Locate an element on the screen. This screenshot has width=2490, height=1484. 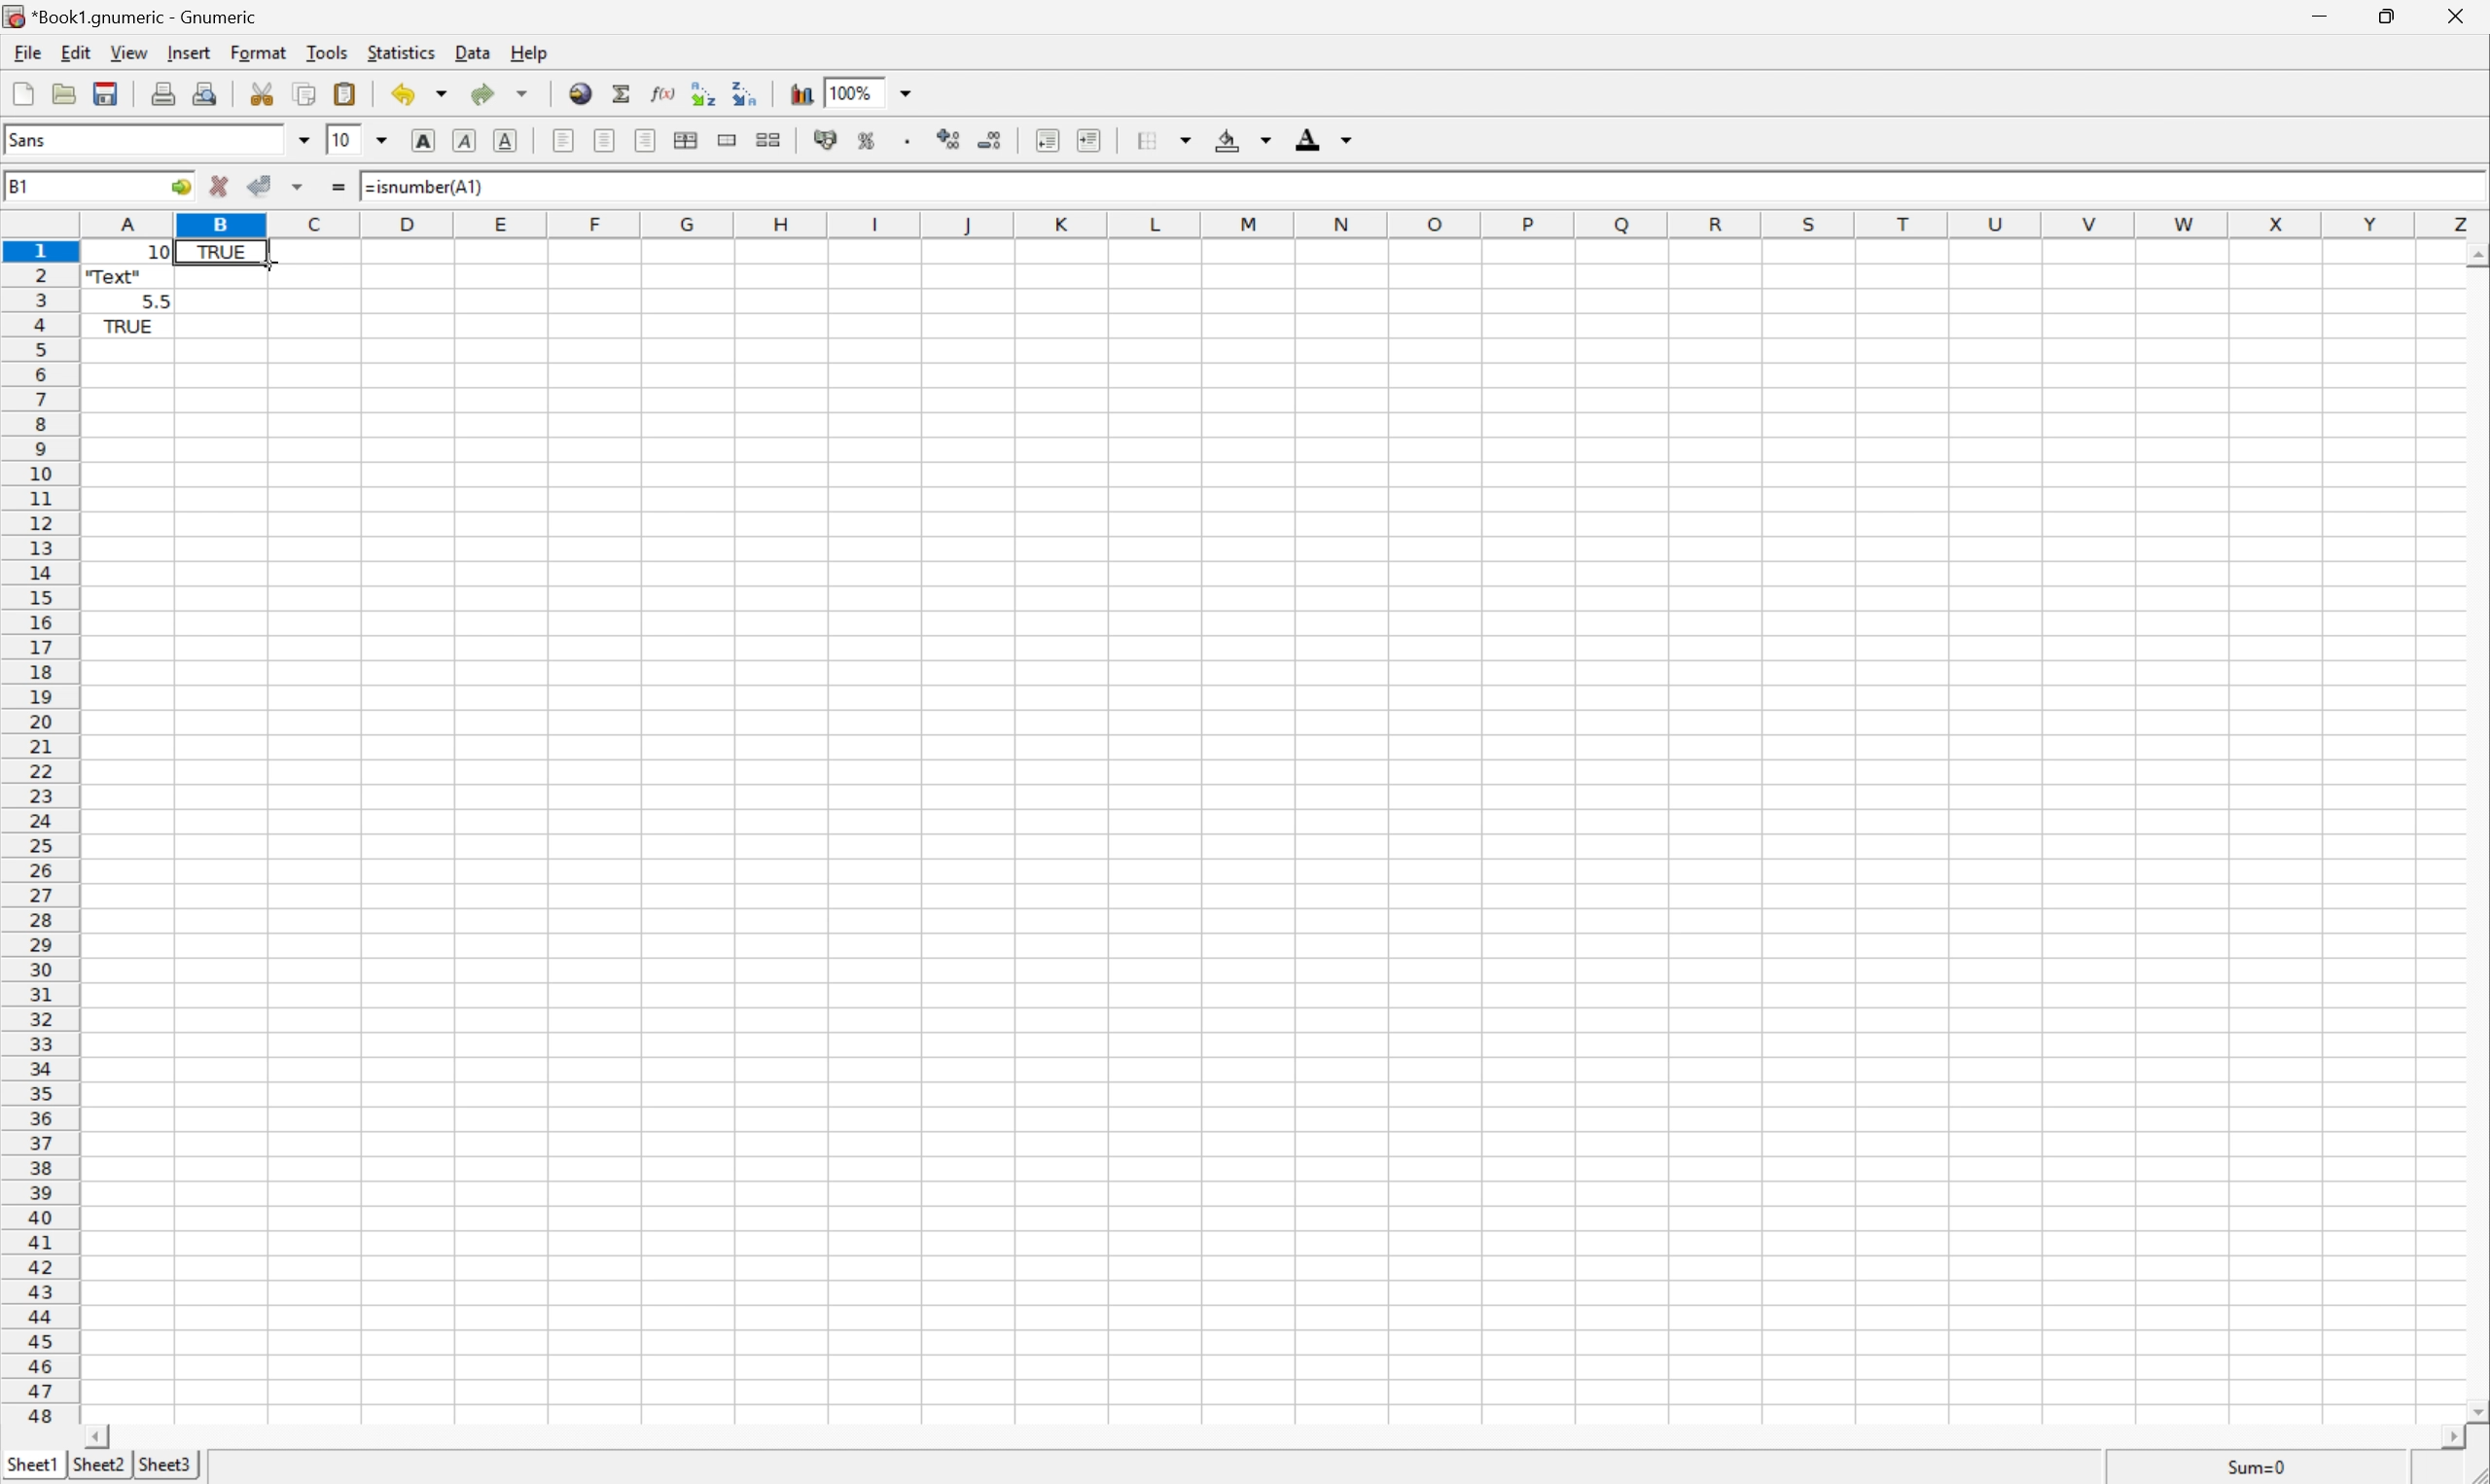
Cut clipboard is located at coordinates (262, 93).